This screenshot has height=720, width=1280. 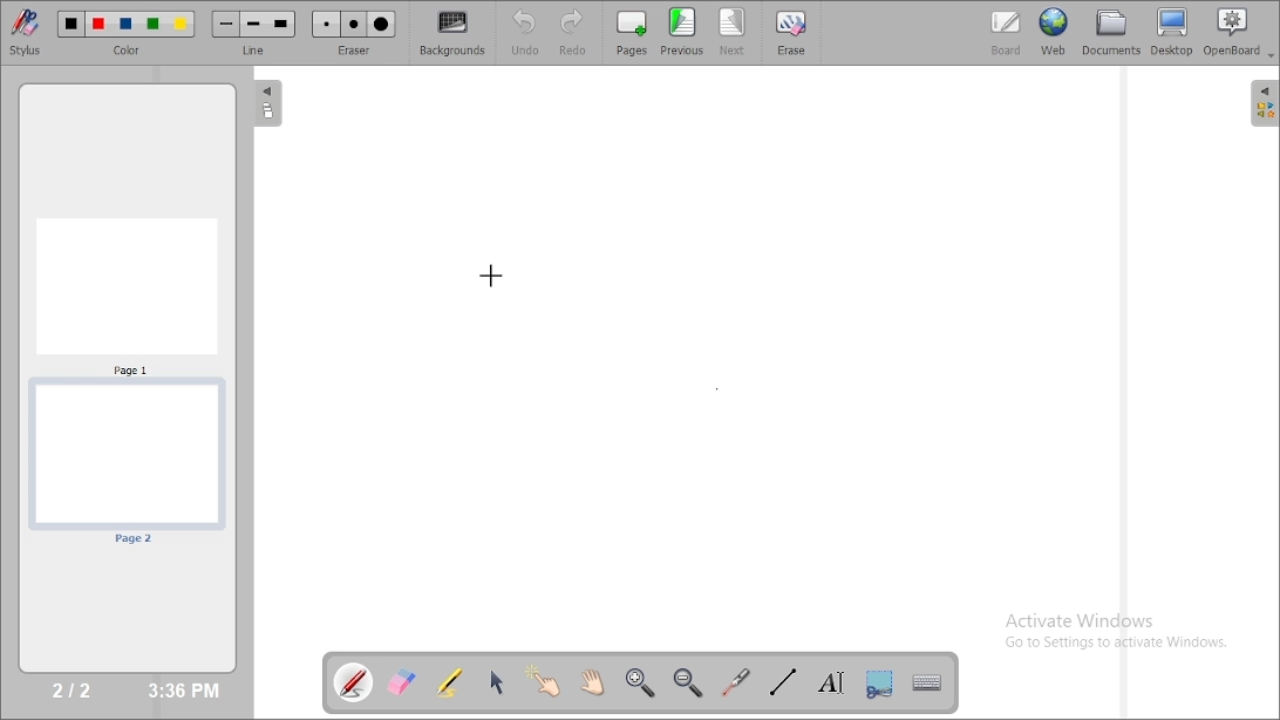 What do you see at coordinates (126, 464) in the screenshot?
I see `page 2` at bounding box center [126, 464].